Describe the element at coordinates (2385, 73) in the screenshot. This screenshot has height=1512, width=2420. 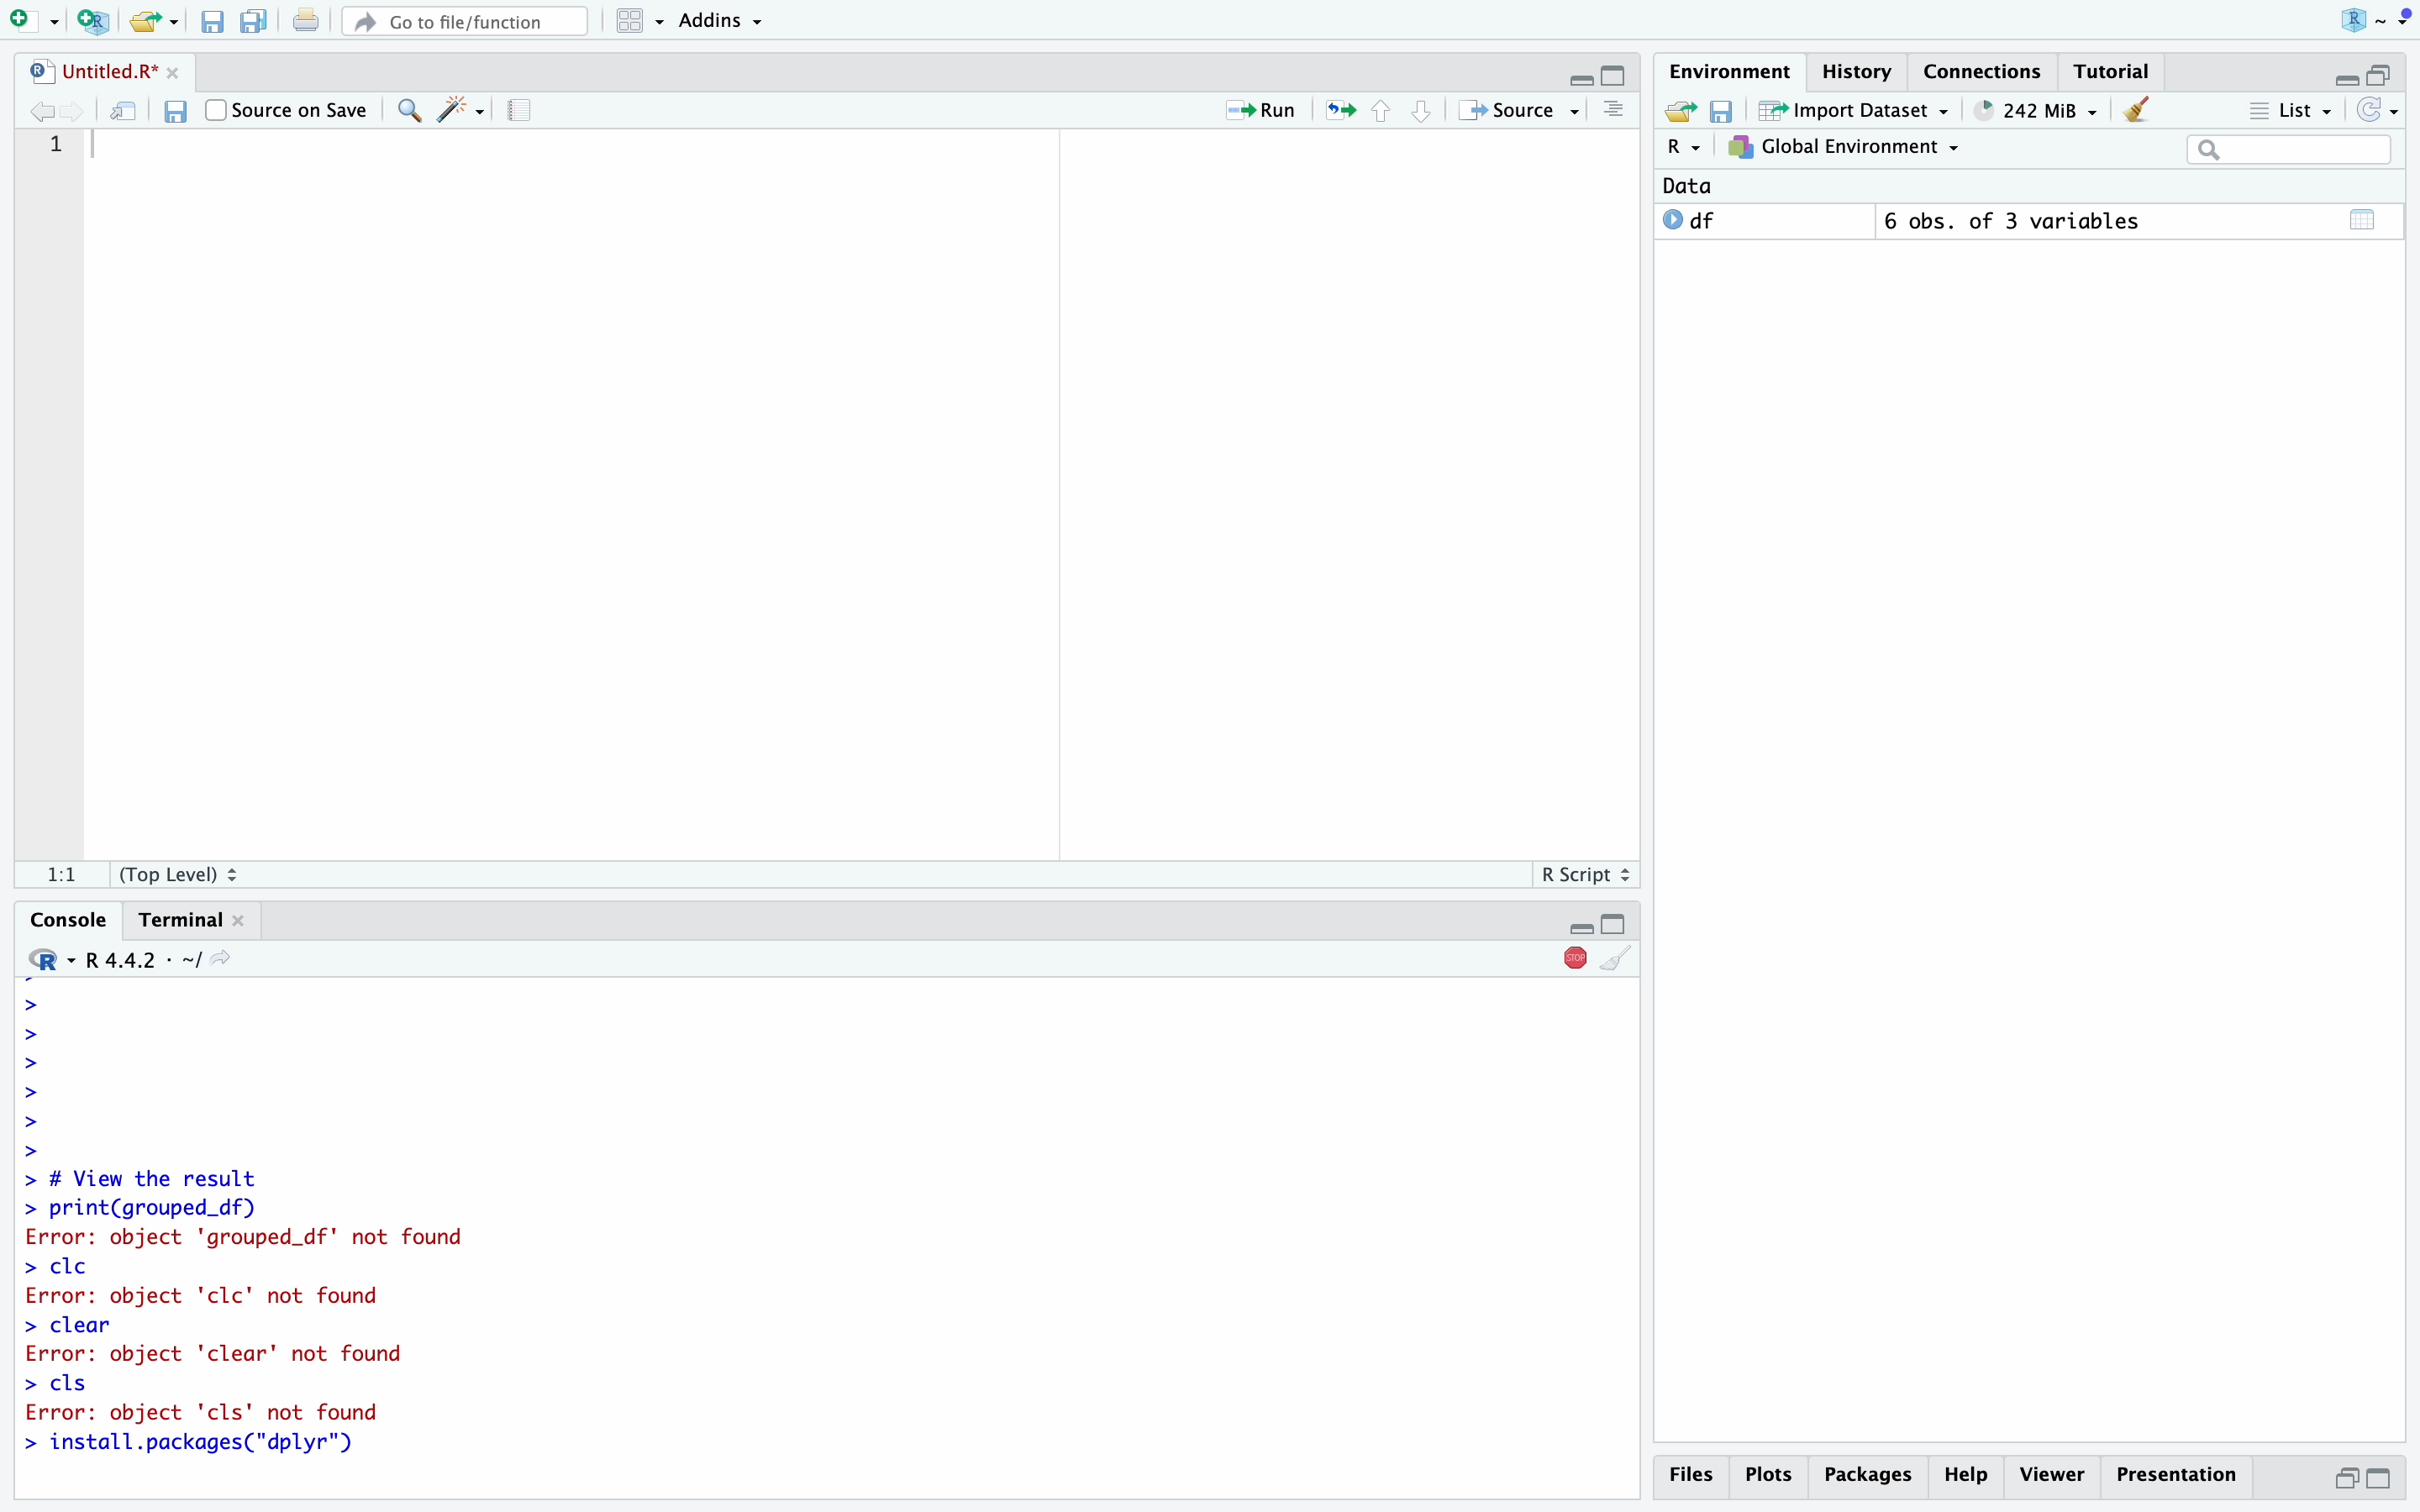
I see `Half Height` at that location.